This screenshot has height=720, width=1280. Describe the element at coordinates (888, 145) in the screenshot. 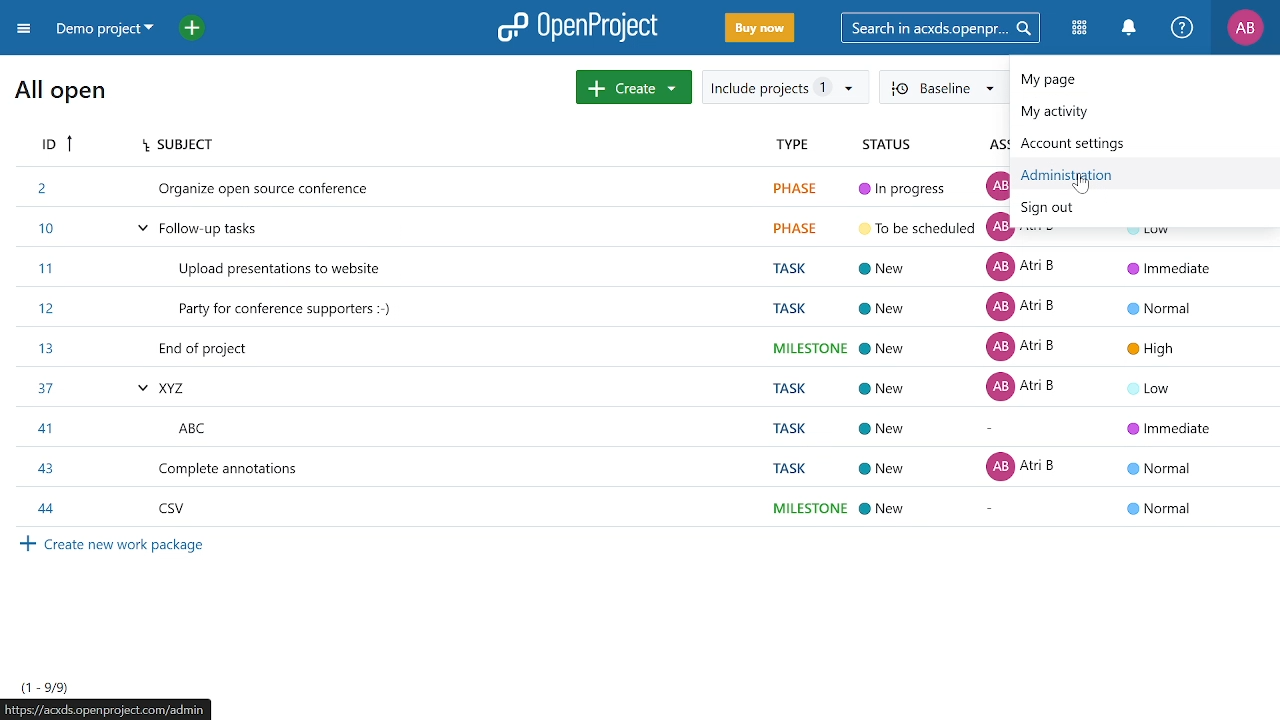

I see `Status` at that location.